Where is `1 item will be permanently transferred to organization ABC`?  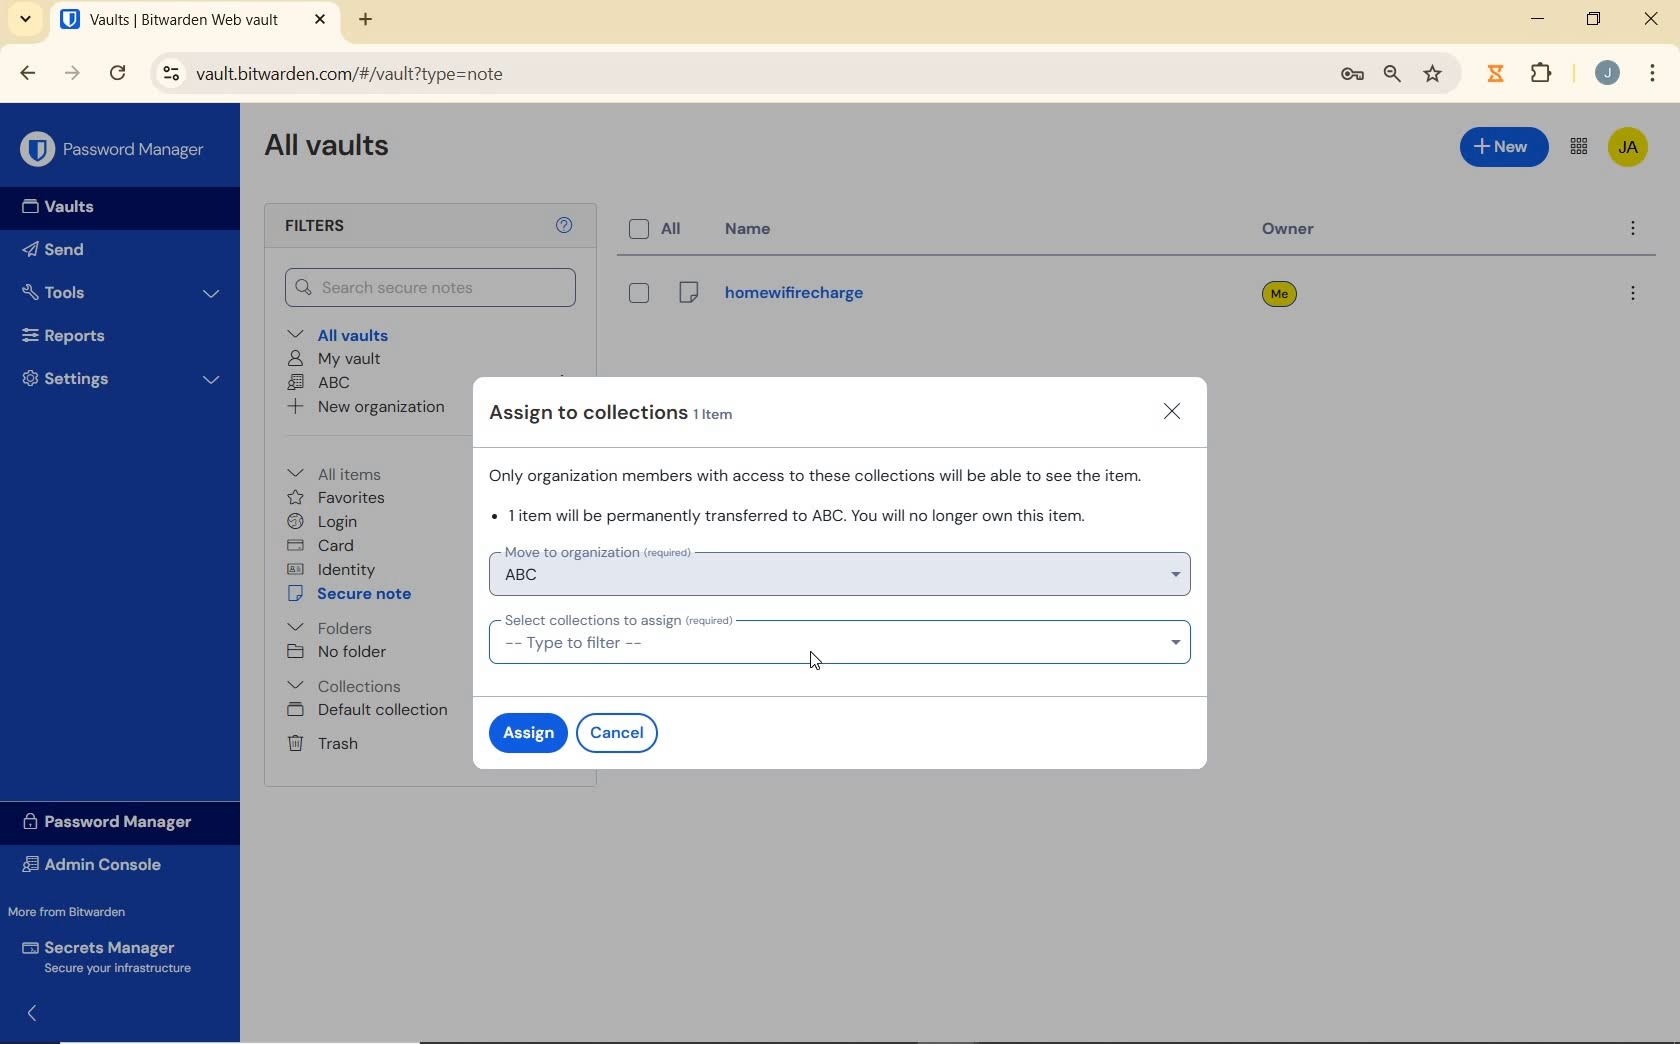
1 item will be permanently transferred to organization ABC is located at coordinates (795, 515).